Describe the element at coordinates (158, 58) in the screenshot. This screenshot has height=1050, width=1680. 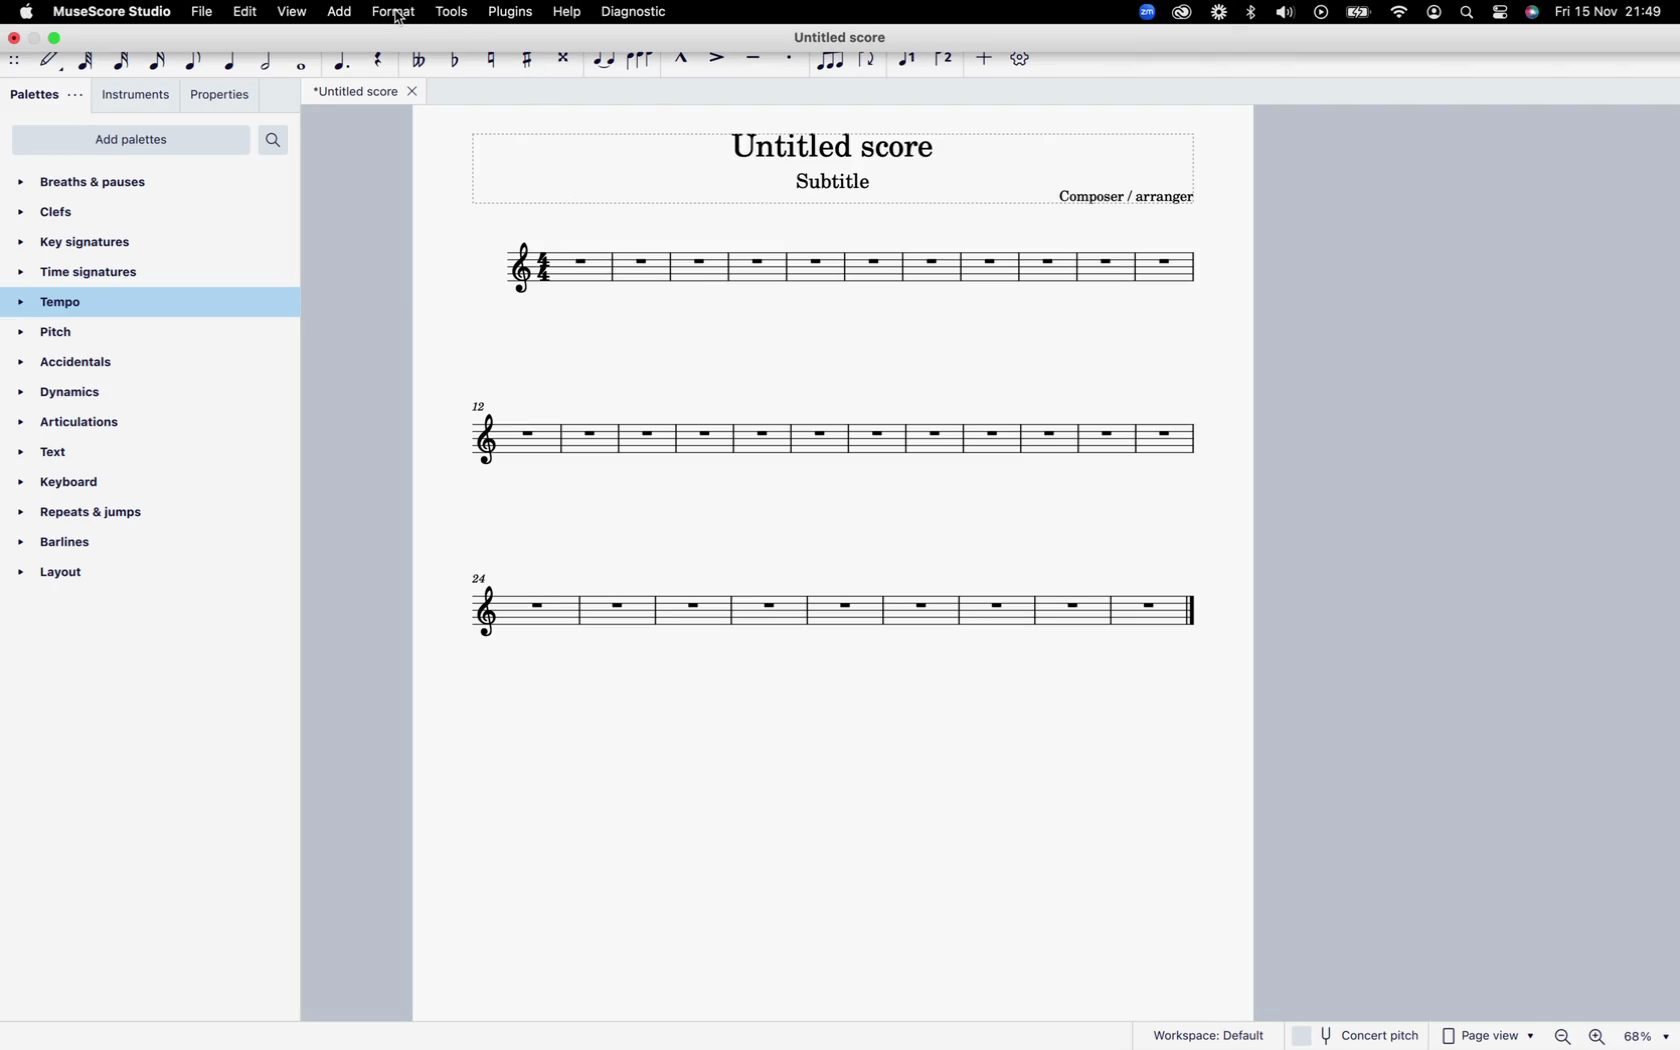
I see `16th note` at that location.